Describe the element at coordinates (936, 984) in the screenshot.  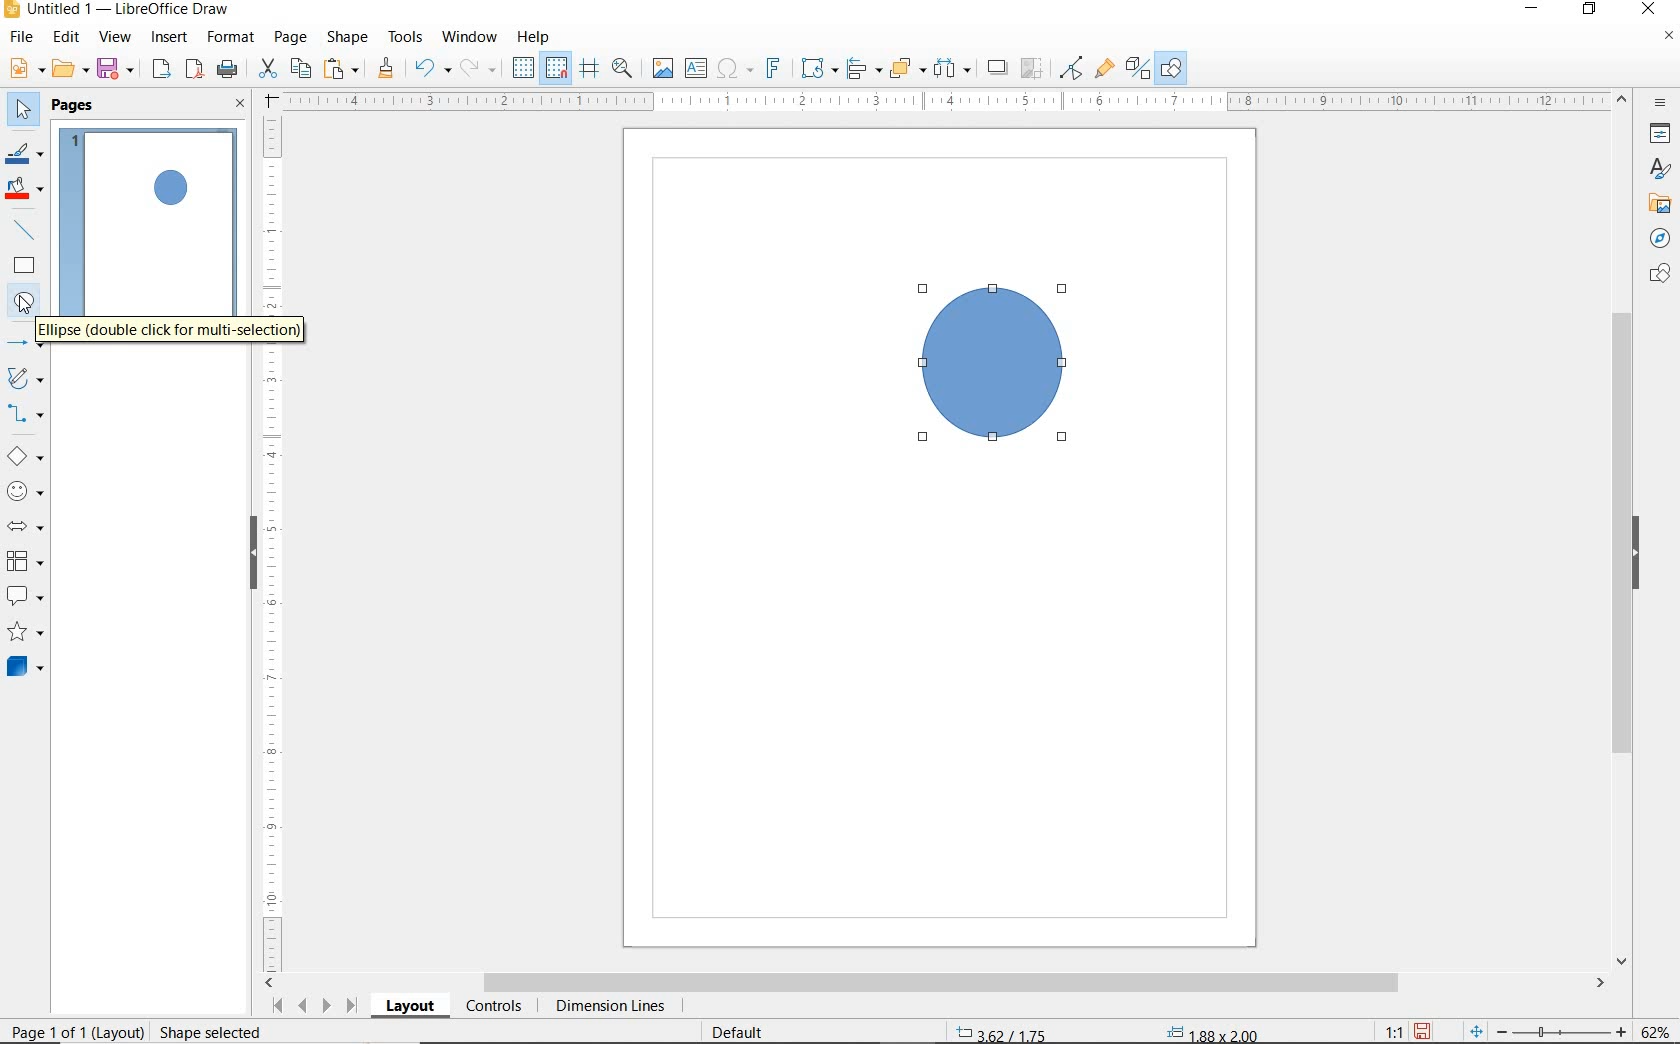
I see `SCROLLBAR` at that location.